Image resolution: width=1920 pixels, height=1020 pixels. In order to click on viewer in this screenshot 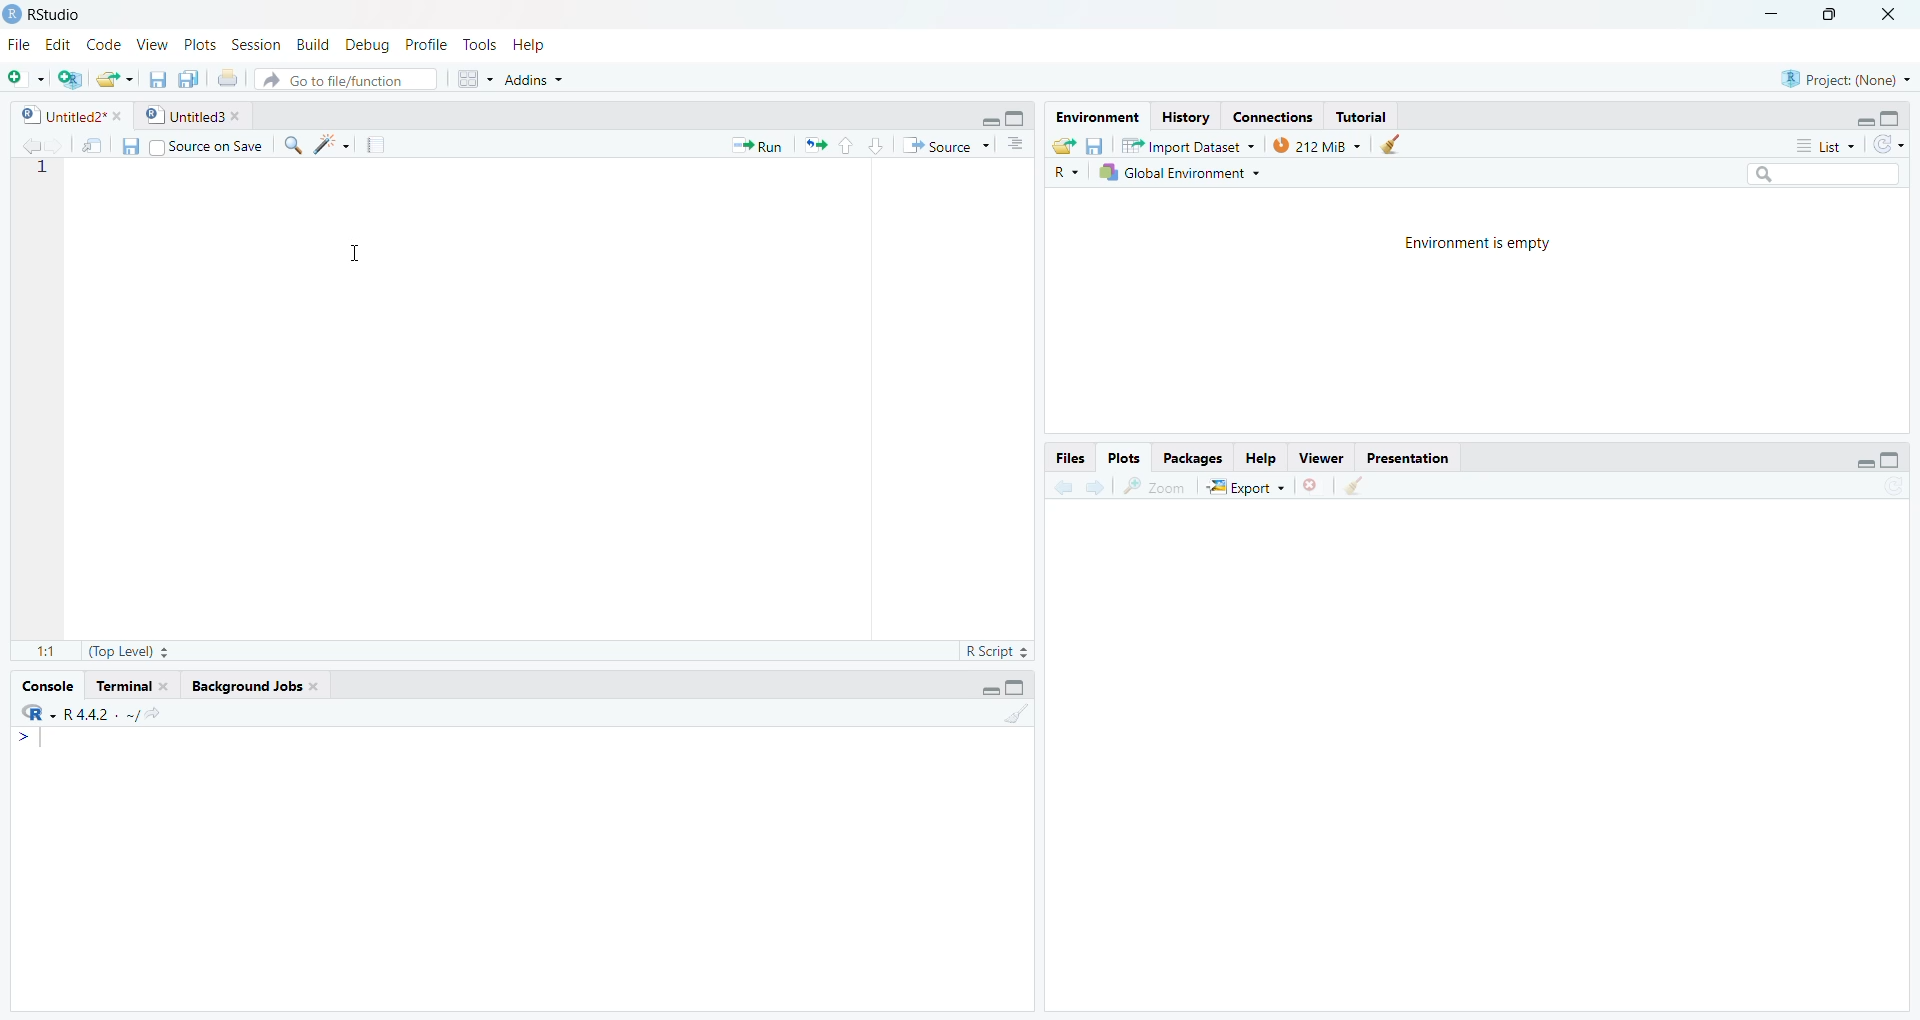, I will do `click(1319, 456)`.